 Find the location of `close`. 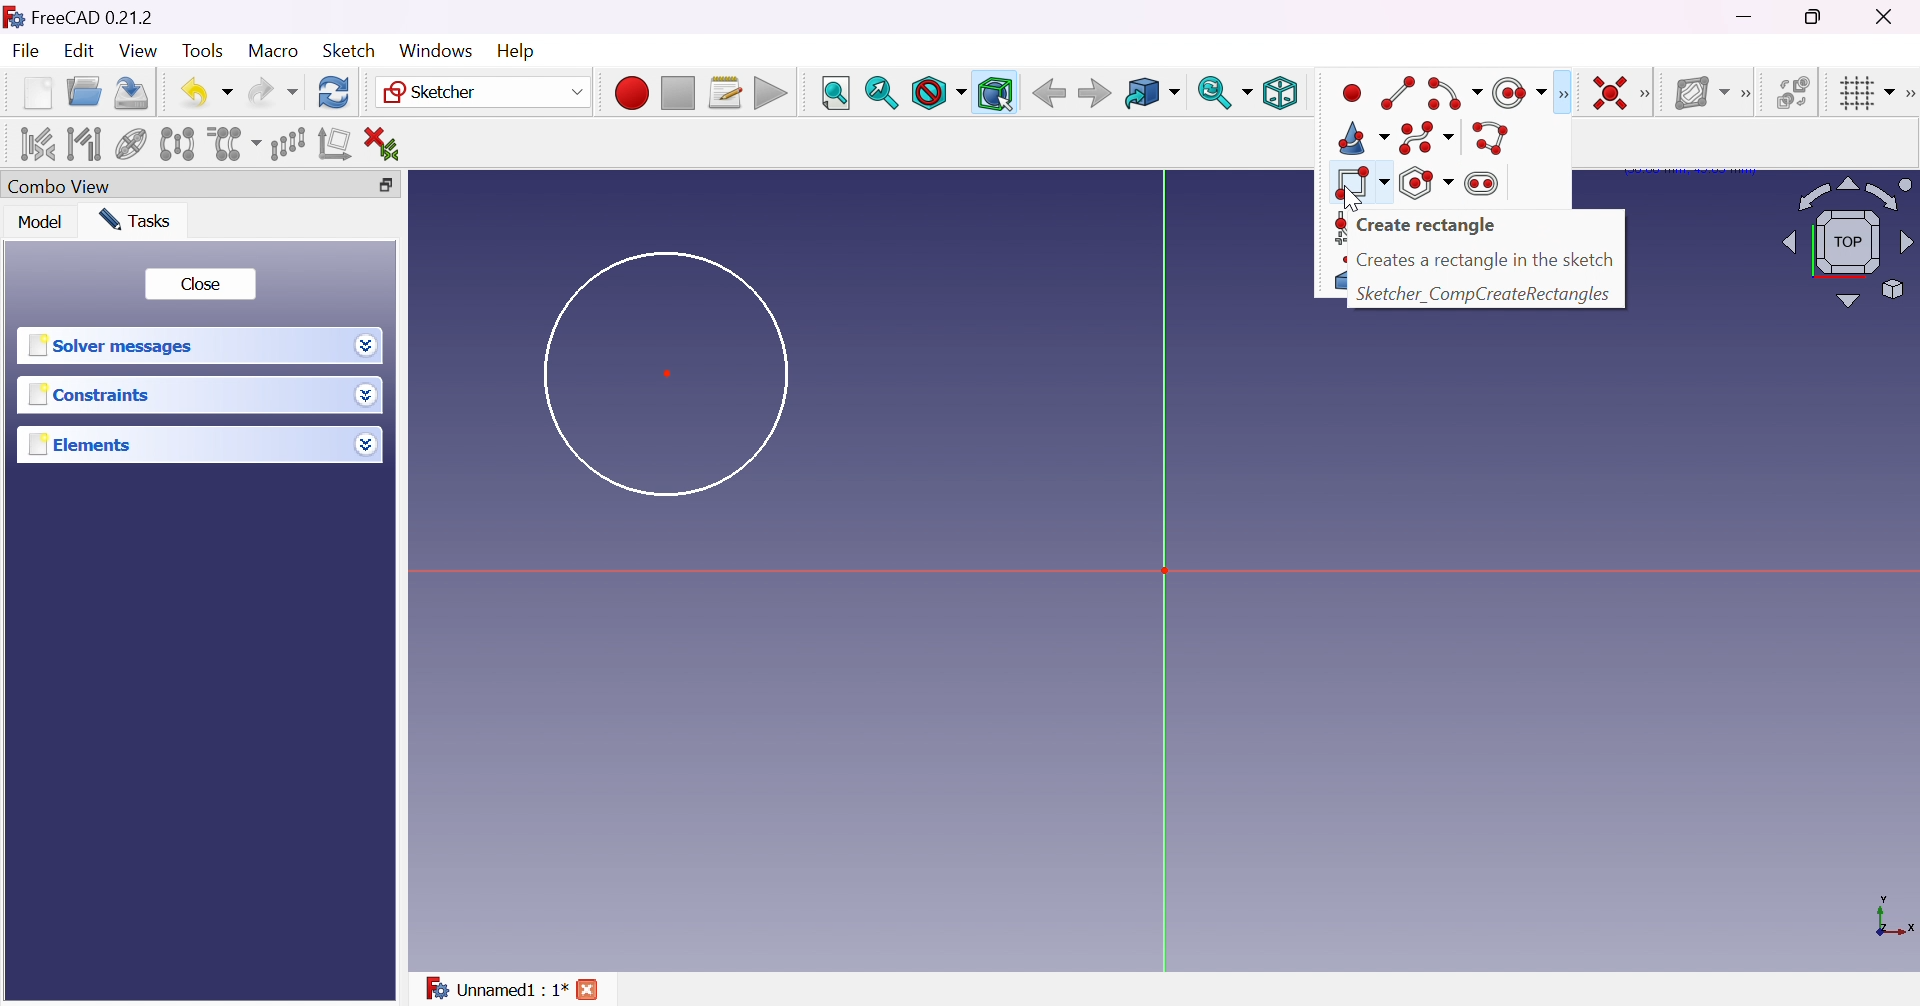

close is located at coordinates (591, 989).